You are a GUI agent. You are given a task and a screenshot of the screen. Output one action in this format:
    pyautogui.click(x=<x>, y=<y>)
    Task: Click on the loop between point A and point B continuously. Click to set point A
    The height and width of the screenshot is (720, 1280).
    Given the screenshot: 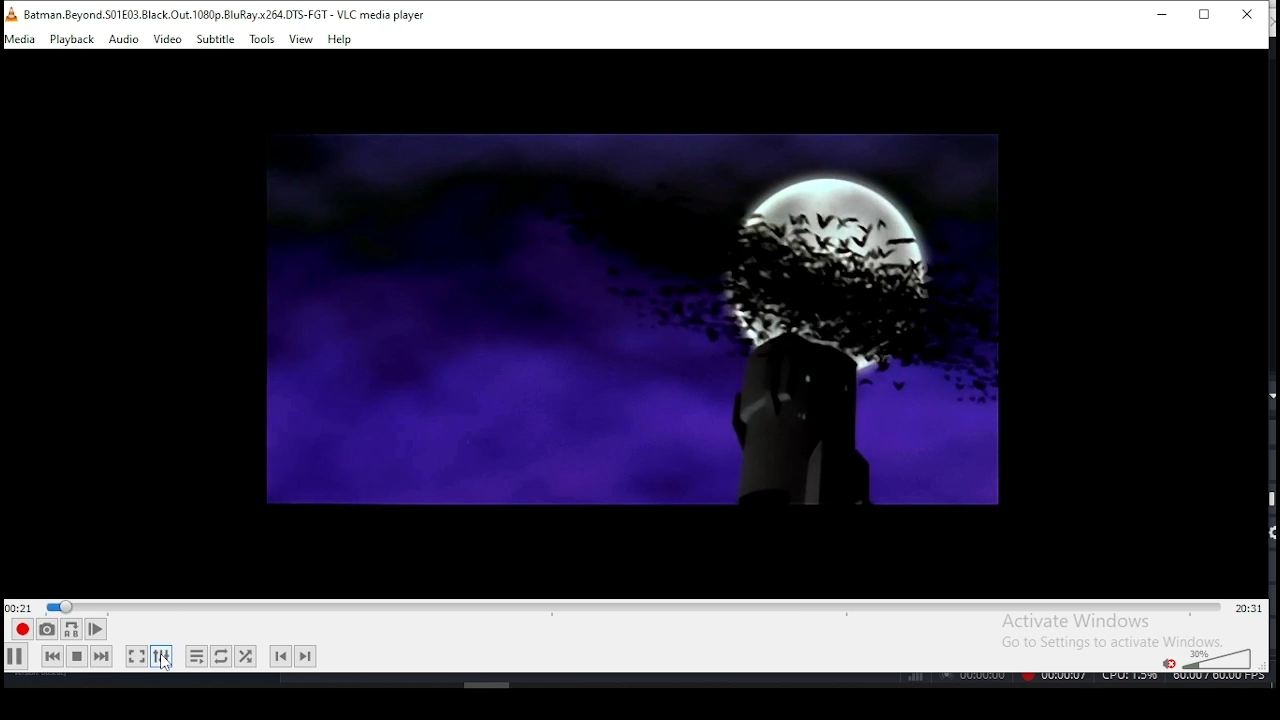 What is the action you would take?
    pyautogui.click(x=69, y=630)
    